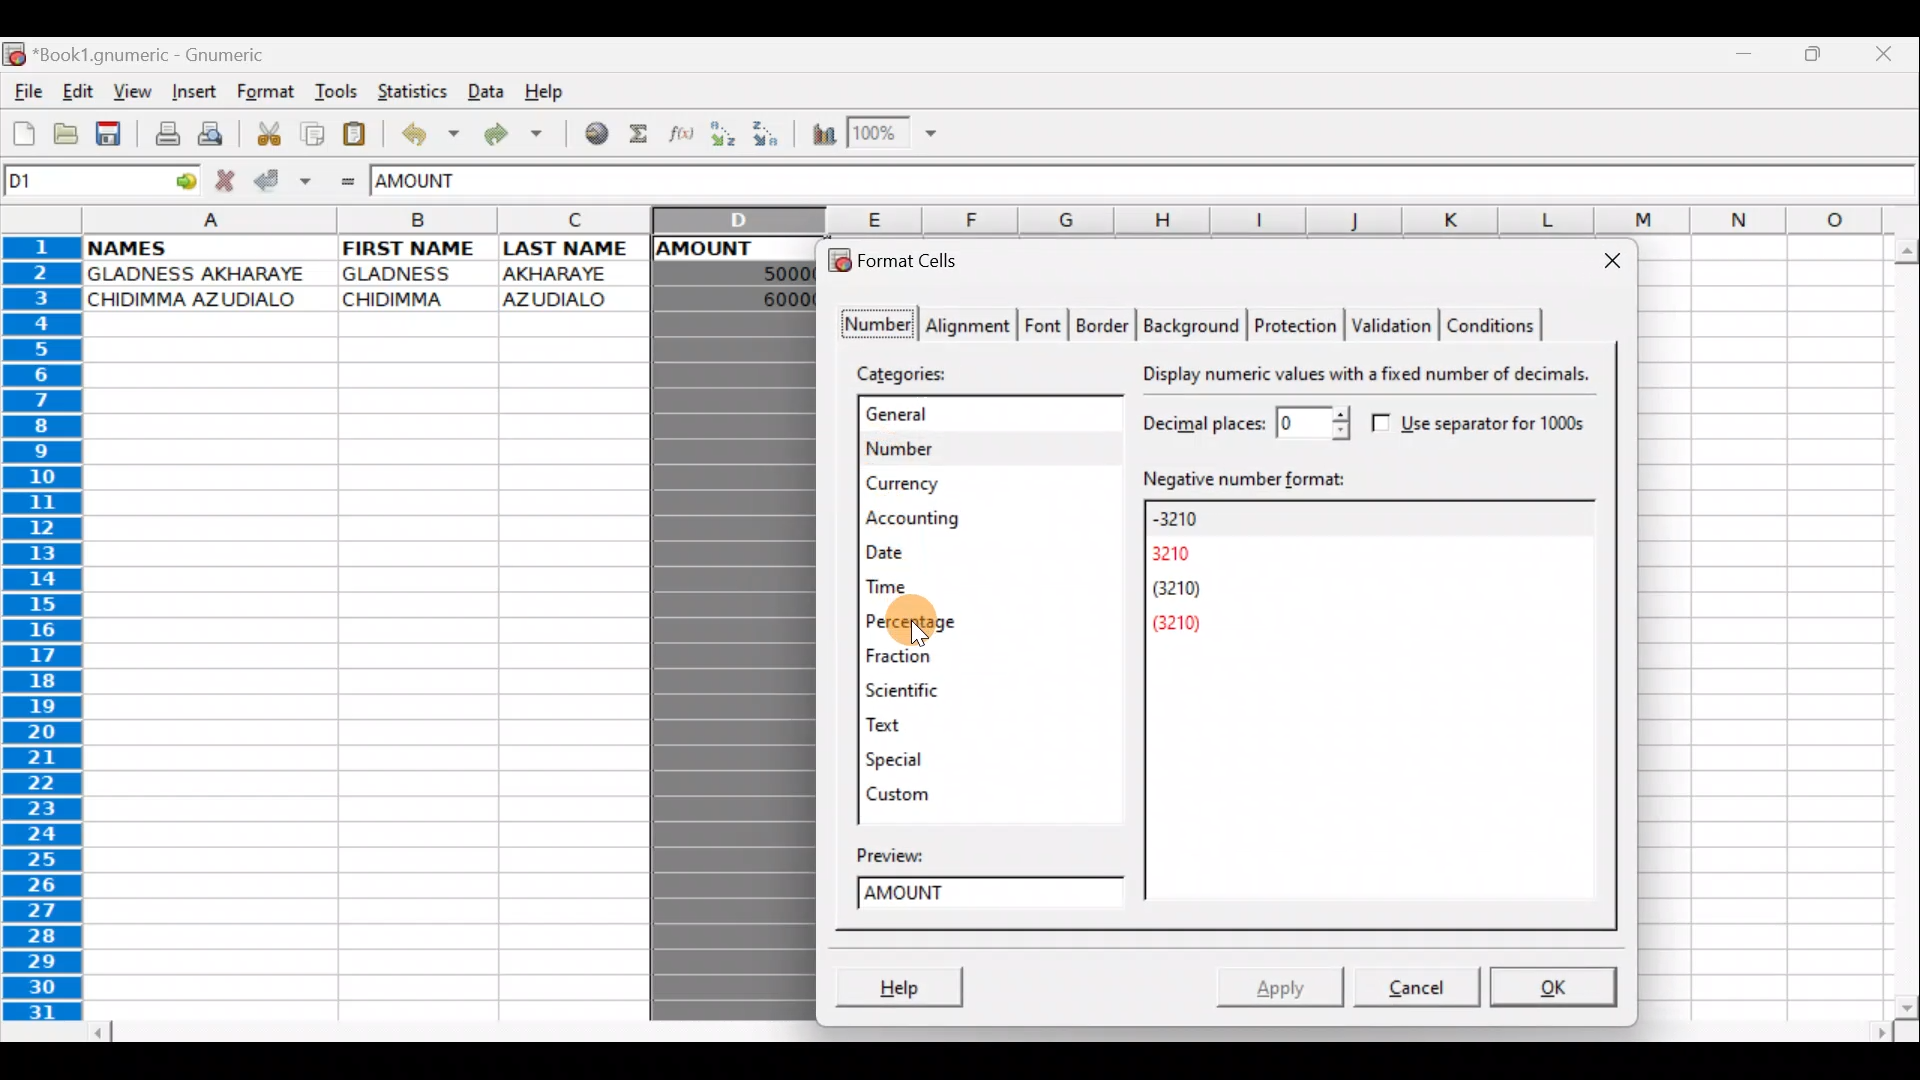  Describe the element at coordinates (1194, 625) in the screenshot. I see `(3210)` at that location.